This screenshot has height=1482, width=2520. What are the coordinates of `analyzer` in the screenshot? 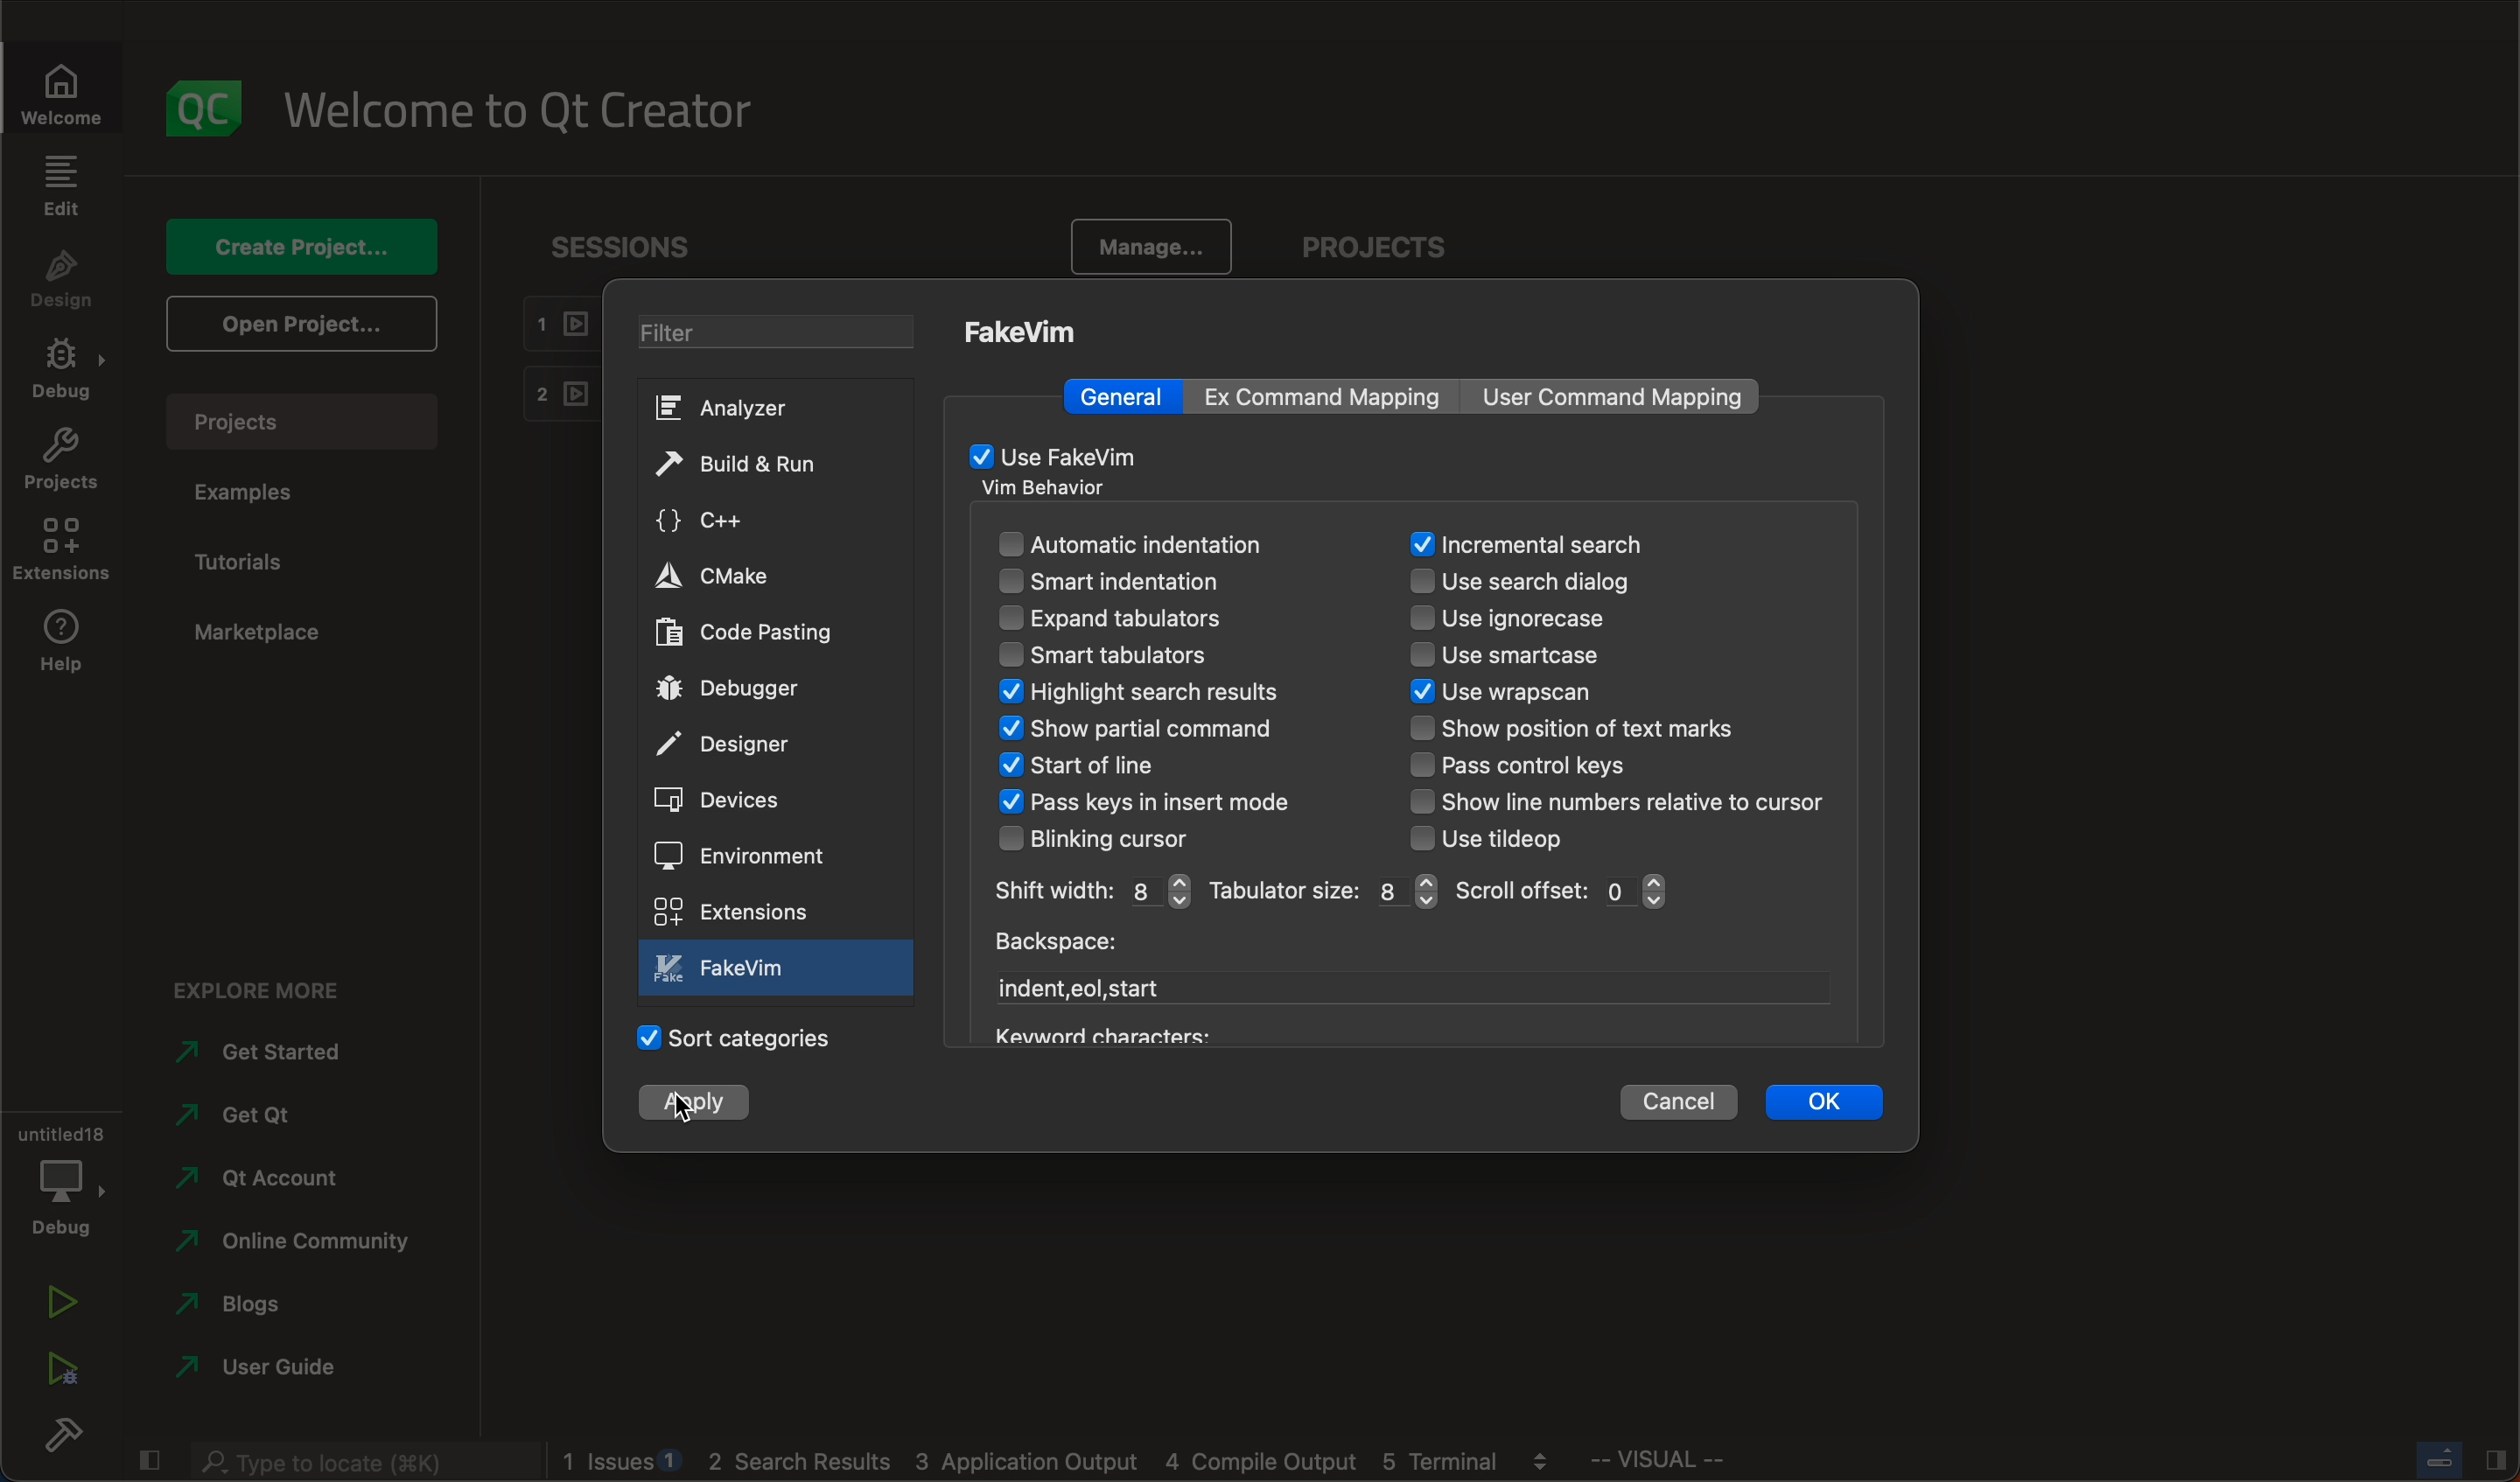 It's located at (747, 409).